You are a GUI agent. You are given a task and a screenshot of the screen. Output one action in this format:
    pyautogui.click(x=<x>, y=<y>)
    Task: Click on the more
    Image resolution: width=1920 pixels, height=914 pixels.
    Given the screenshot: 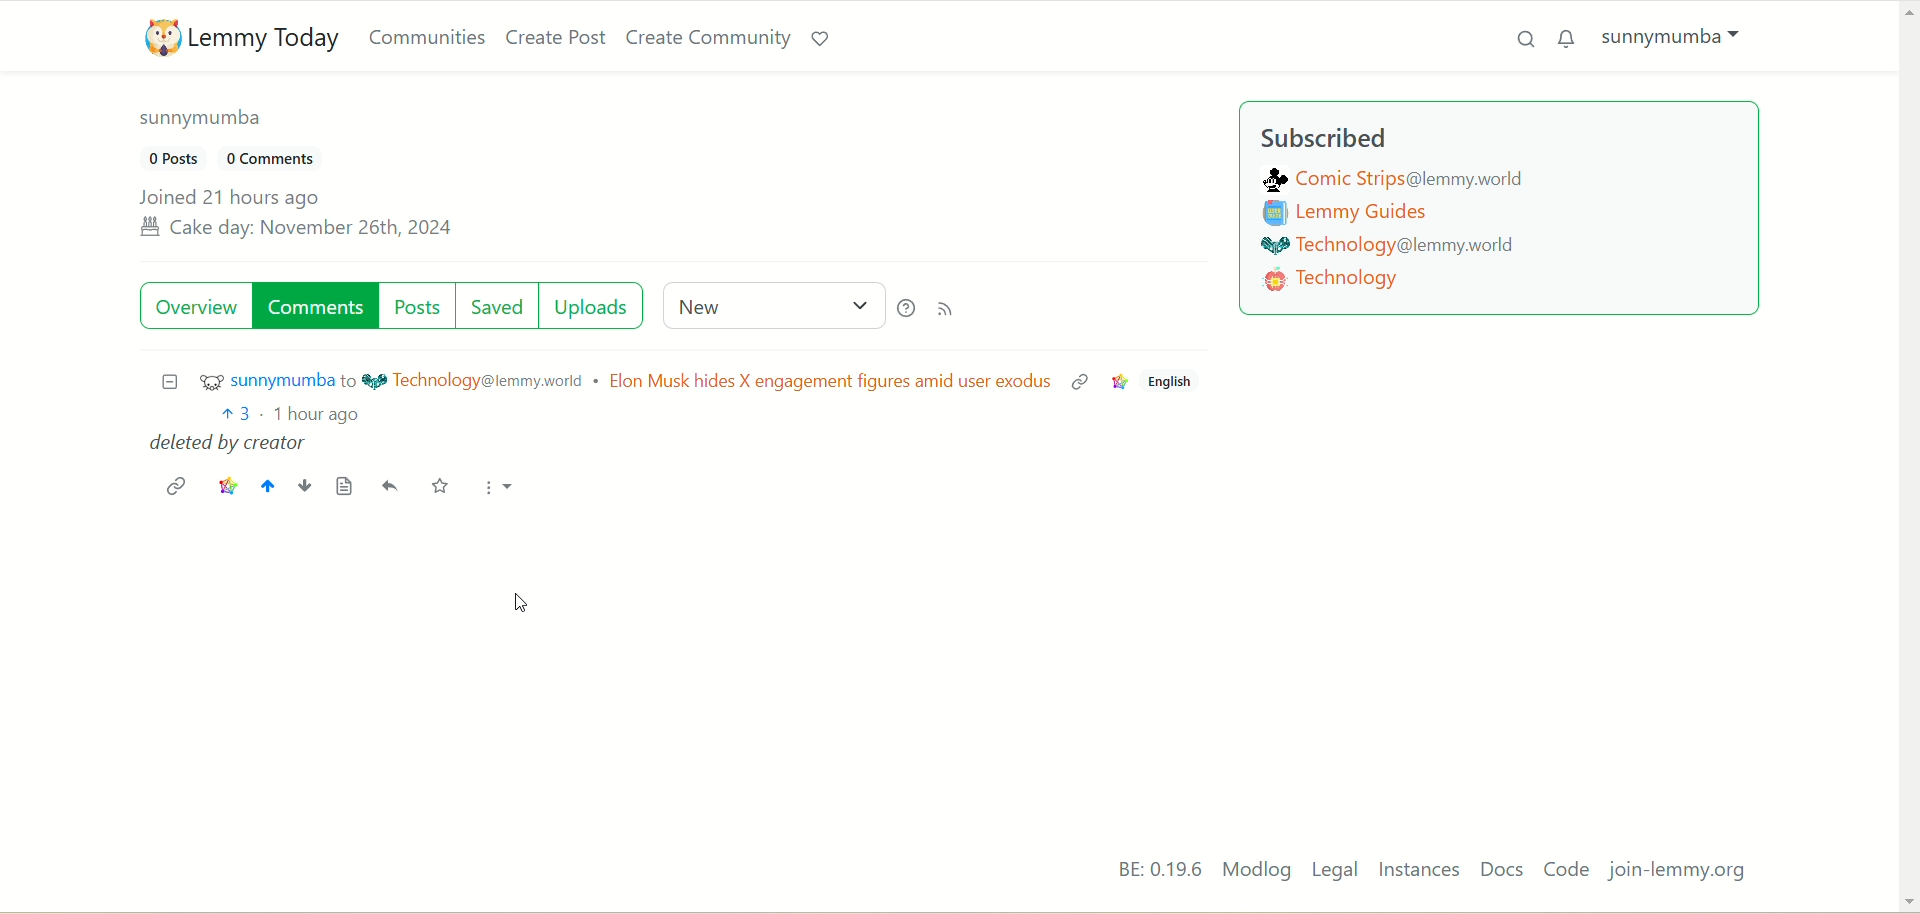 What is the action you would take?
    pyautogui.click(x=497, y=489)
    